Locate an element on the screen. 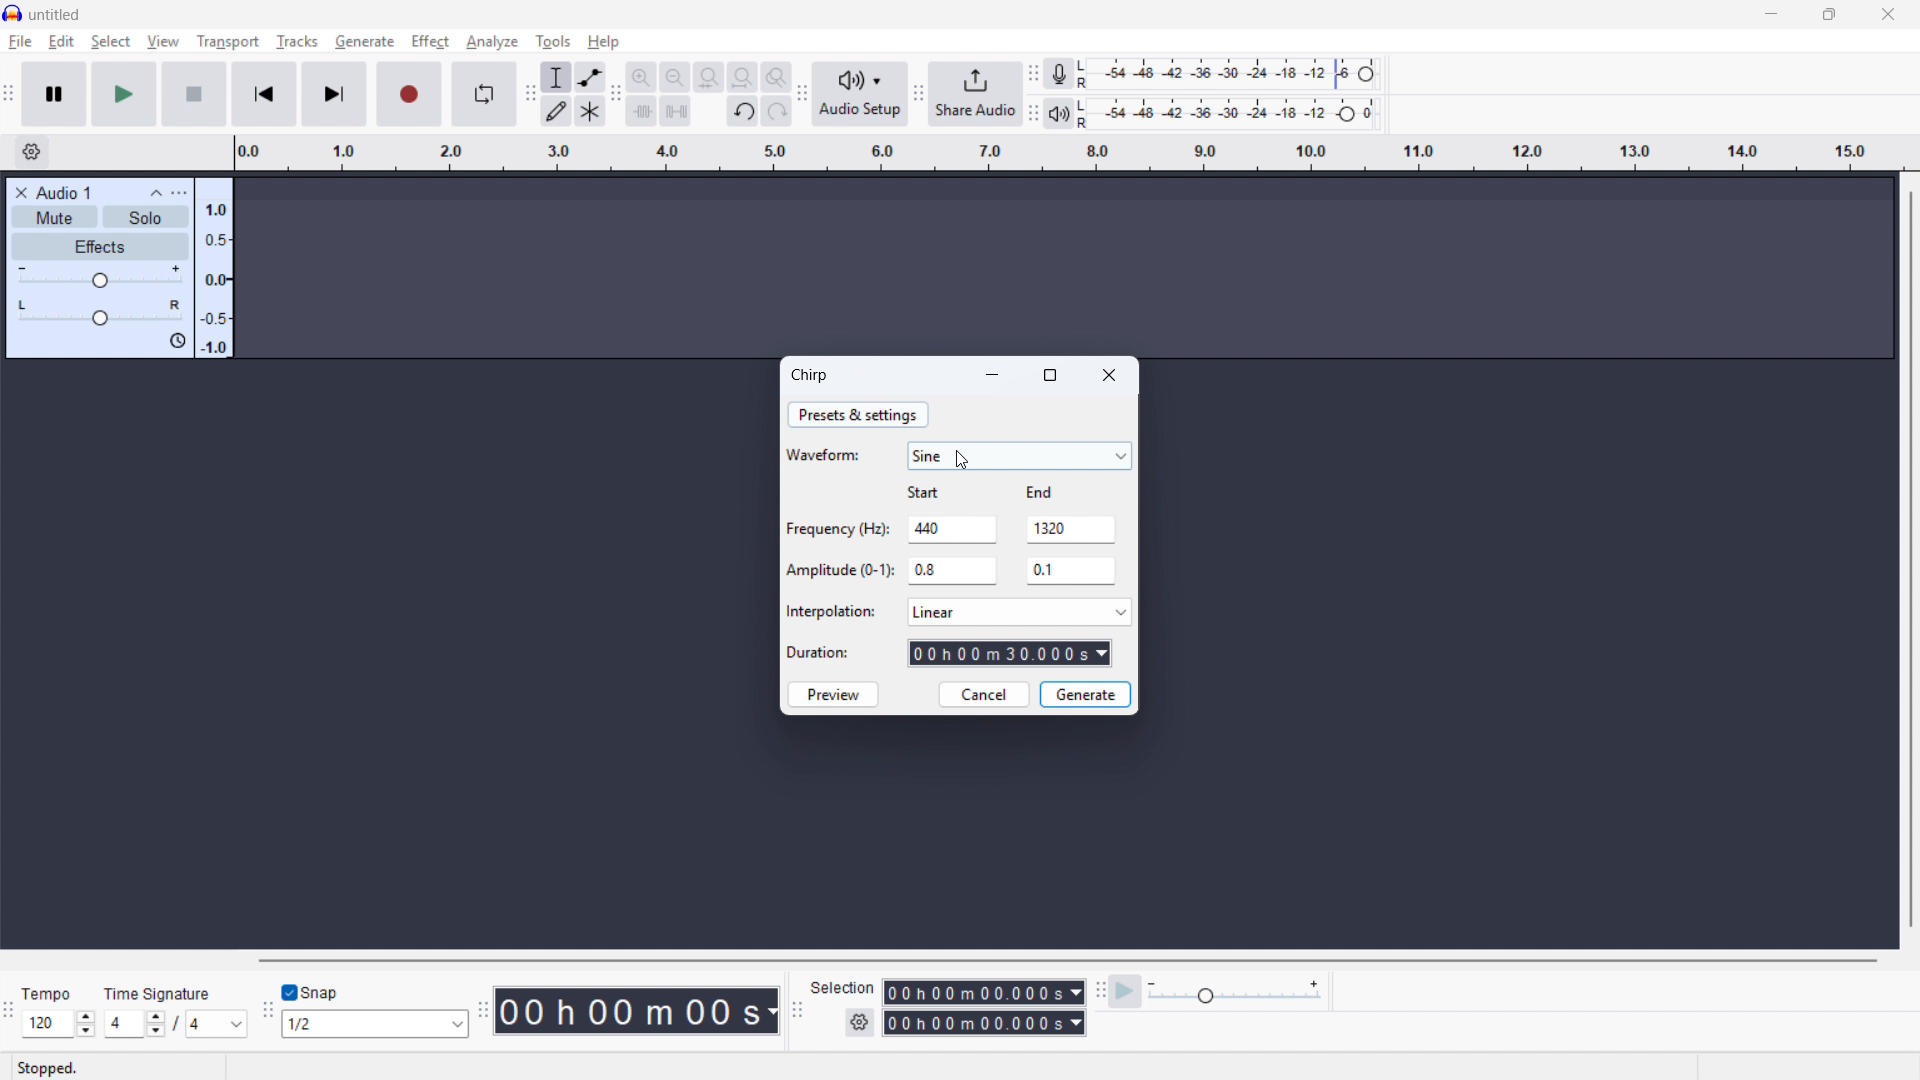 The image size is (1920, 1080). Snapping toolbar  is located at coordinates (268, 1014).